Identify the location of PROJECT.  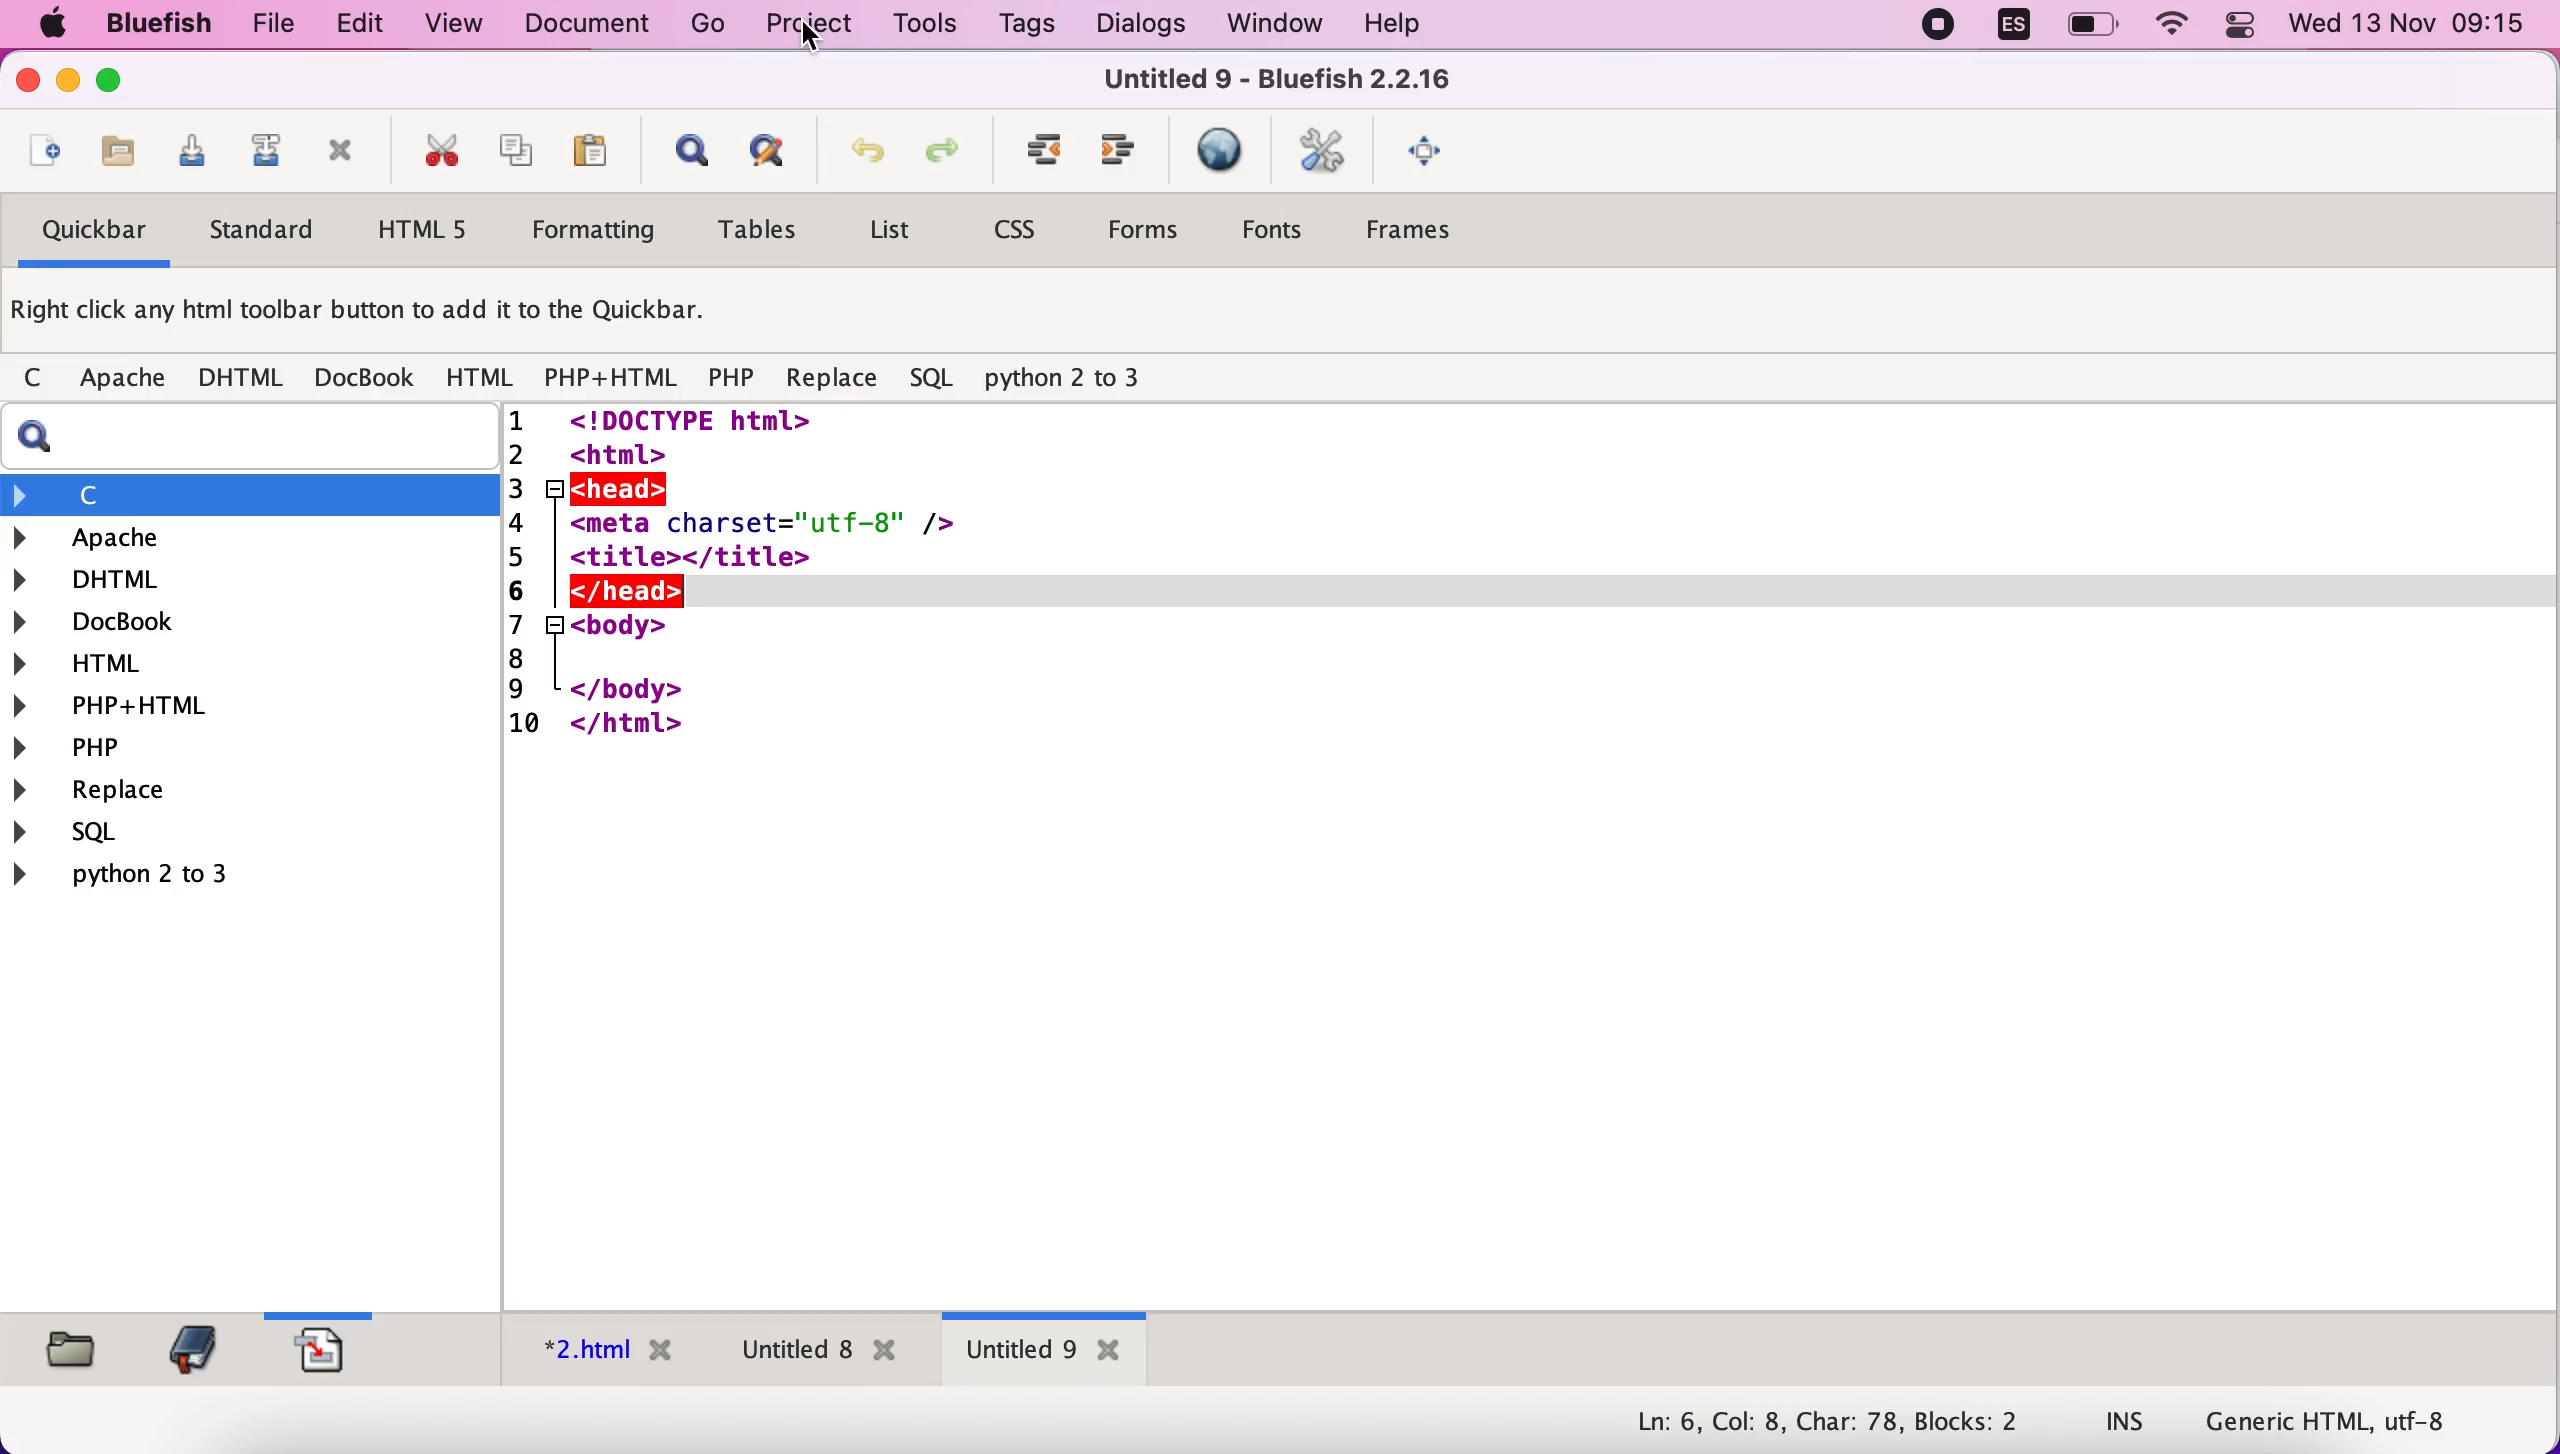
(809, 23).